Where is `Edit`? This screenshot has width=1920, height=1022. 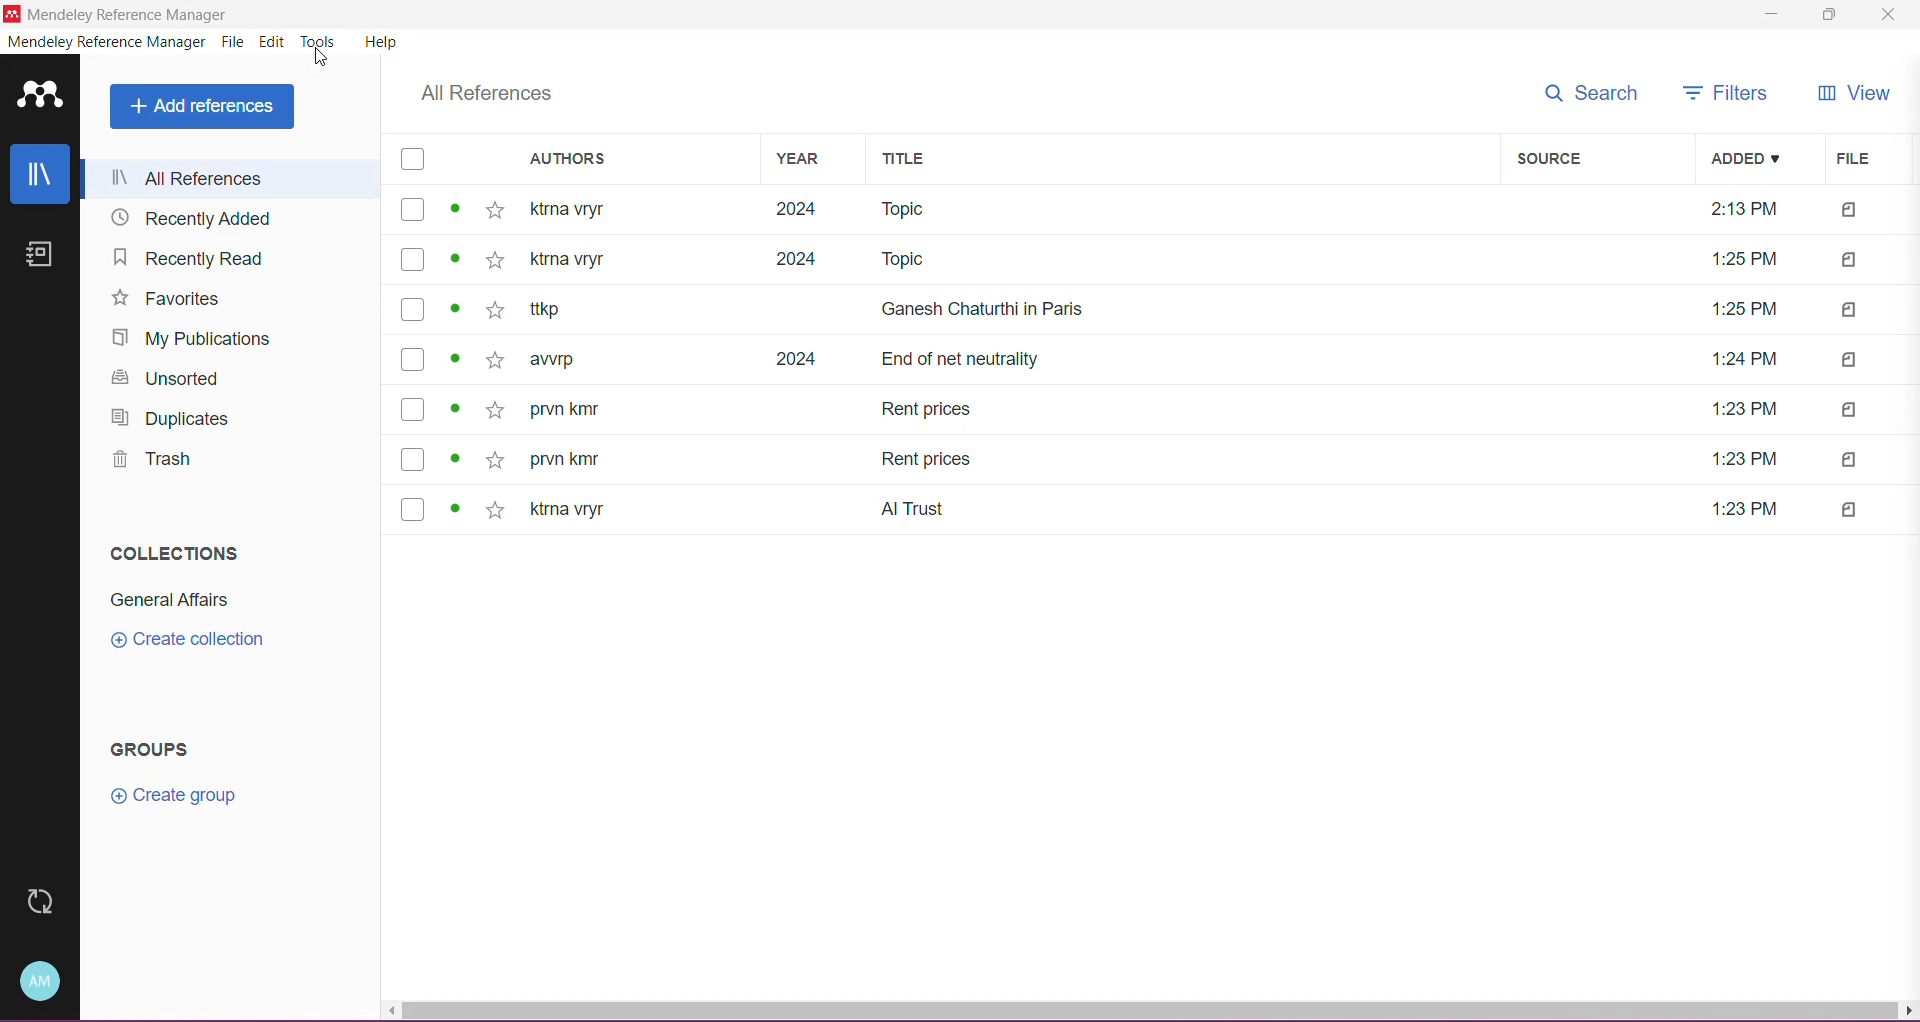
Edit is located at coordinates (273, 42).